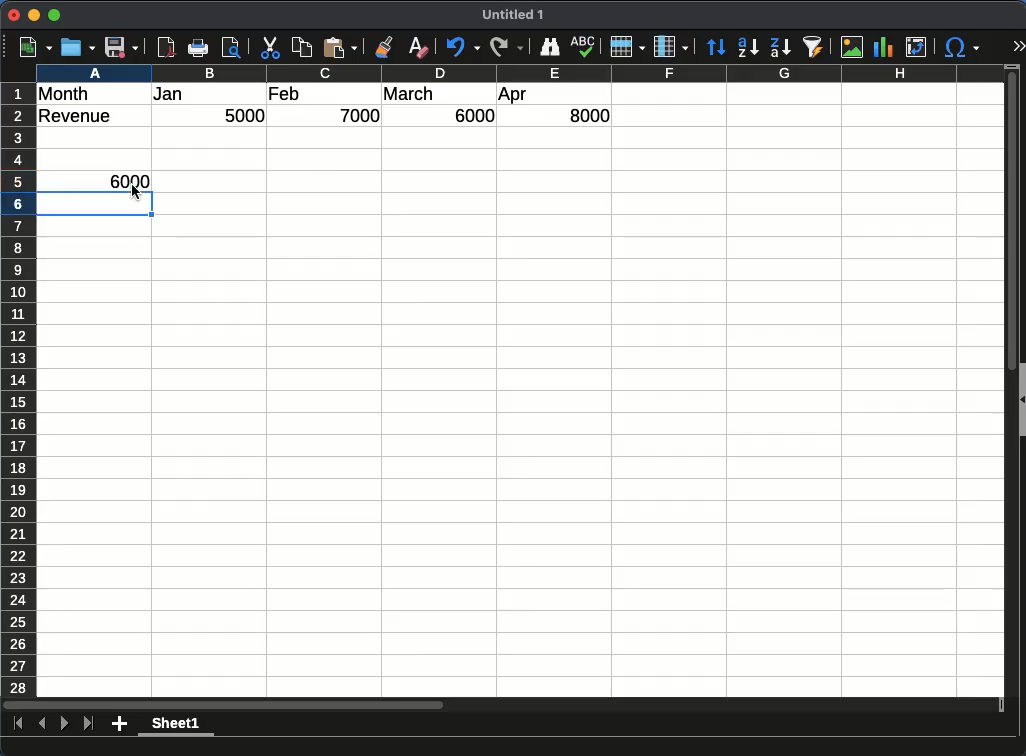 The width and height of the screenshot is (1026, 756). Describe the element at coordinates (76, 116) in the screenshot. I see `revenue ` at that location.